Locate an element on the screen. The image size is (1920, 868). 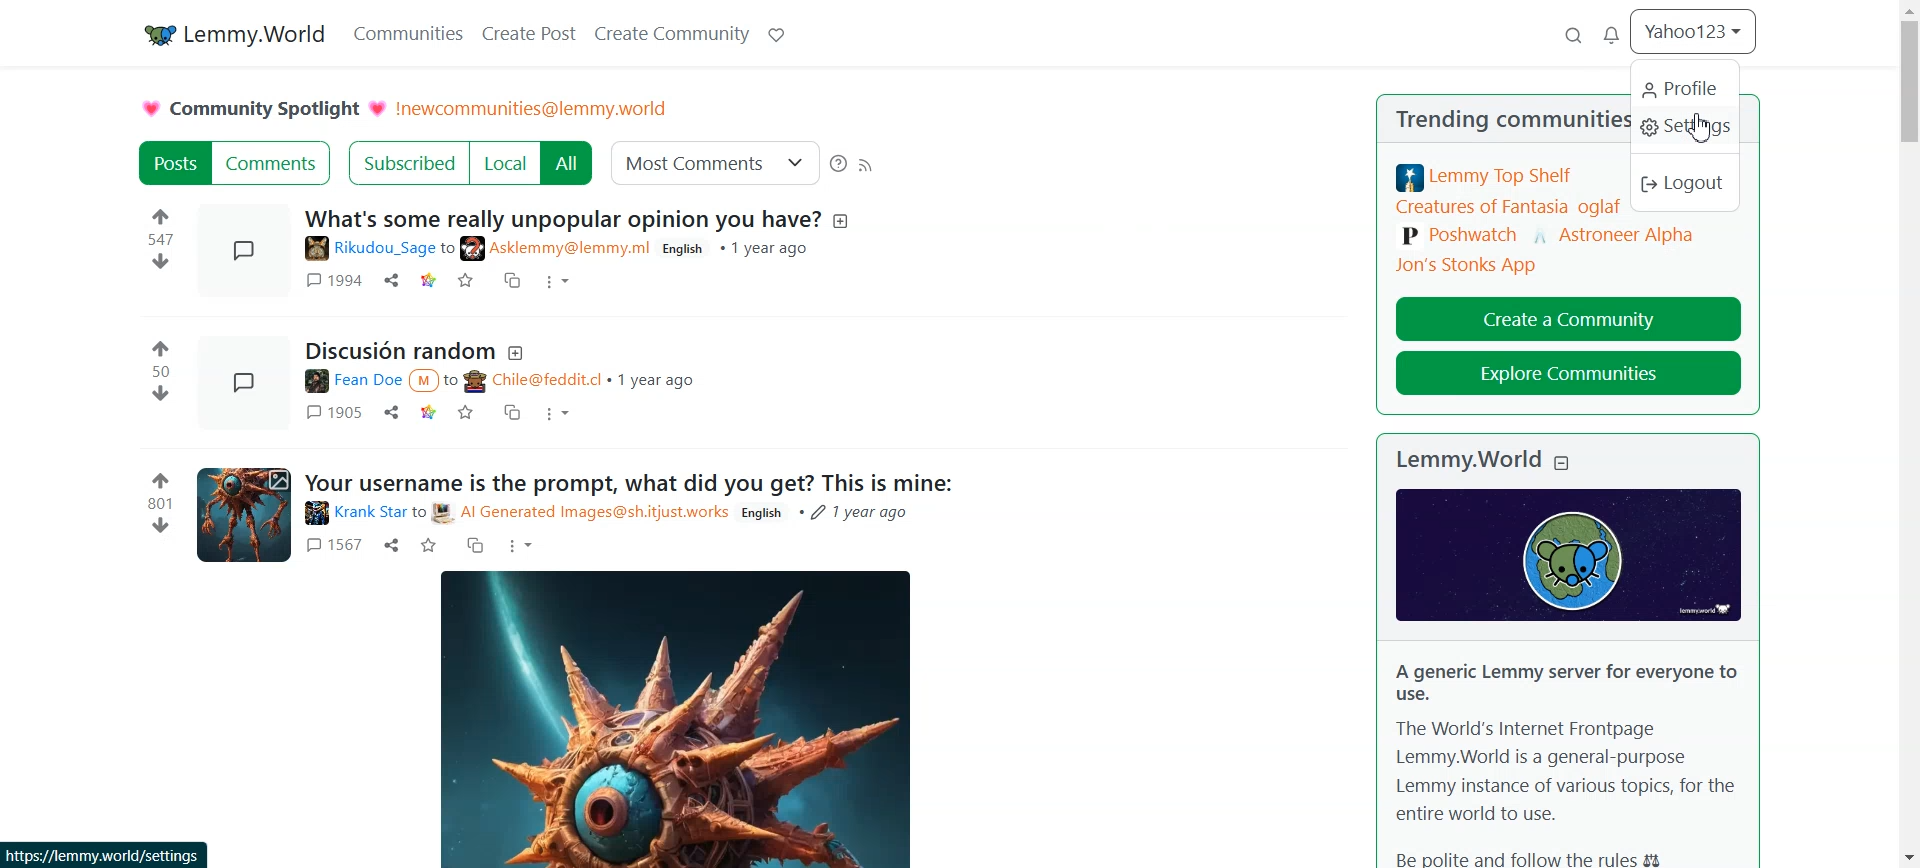
Discusion random is located at coordinates (398, 352).